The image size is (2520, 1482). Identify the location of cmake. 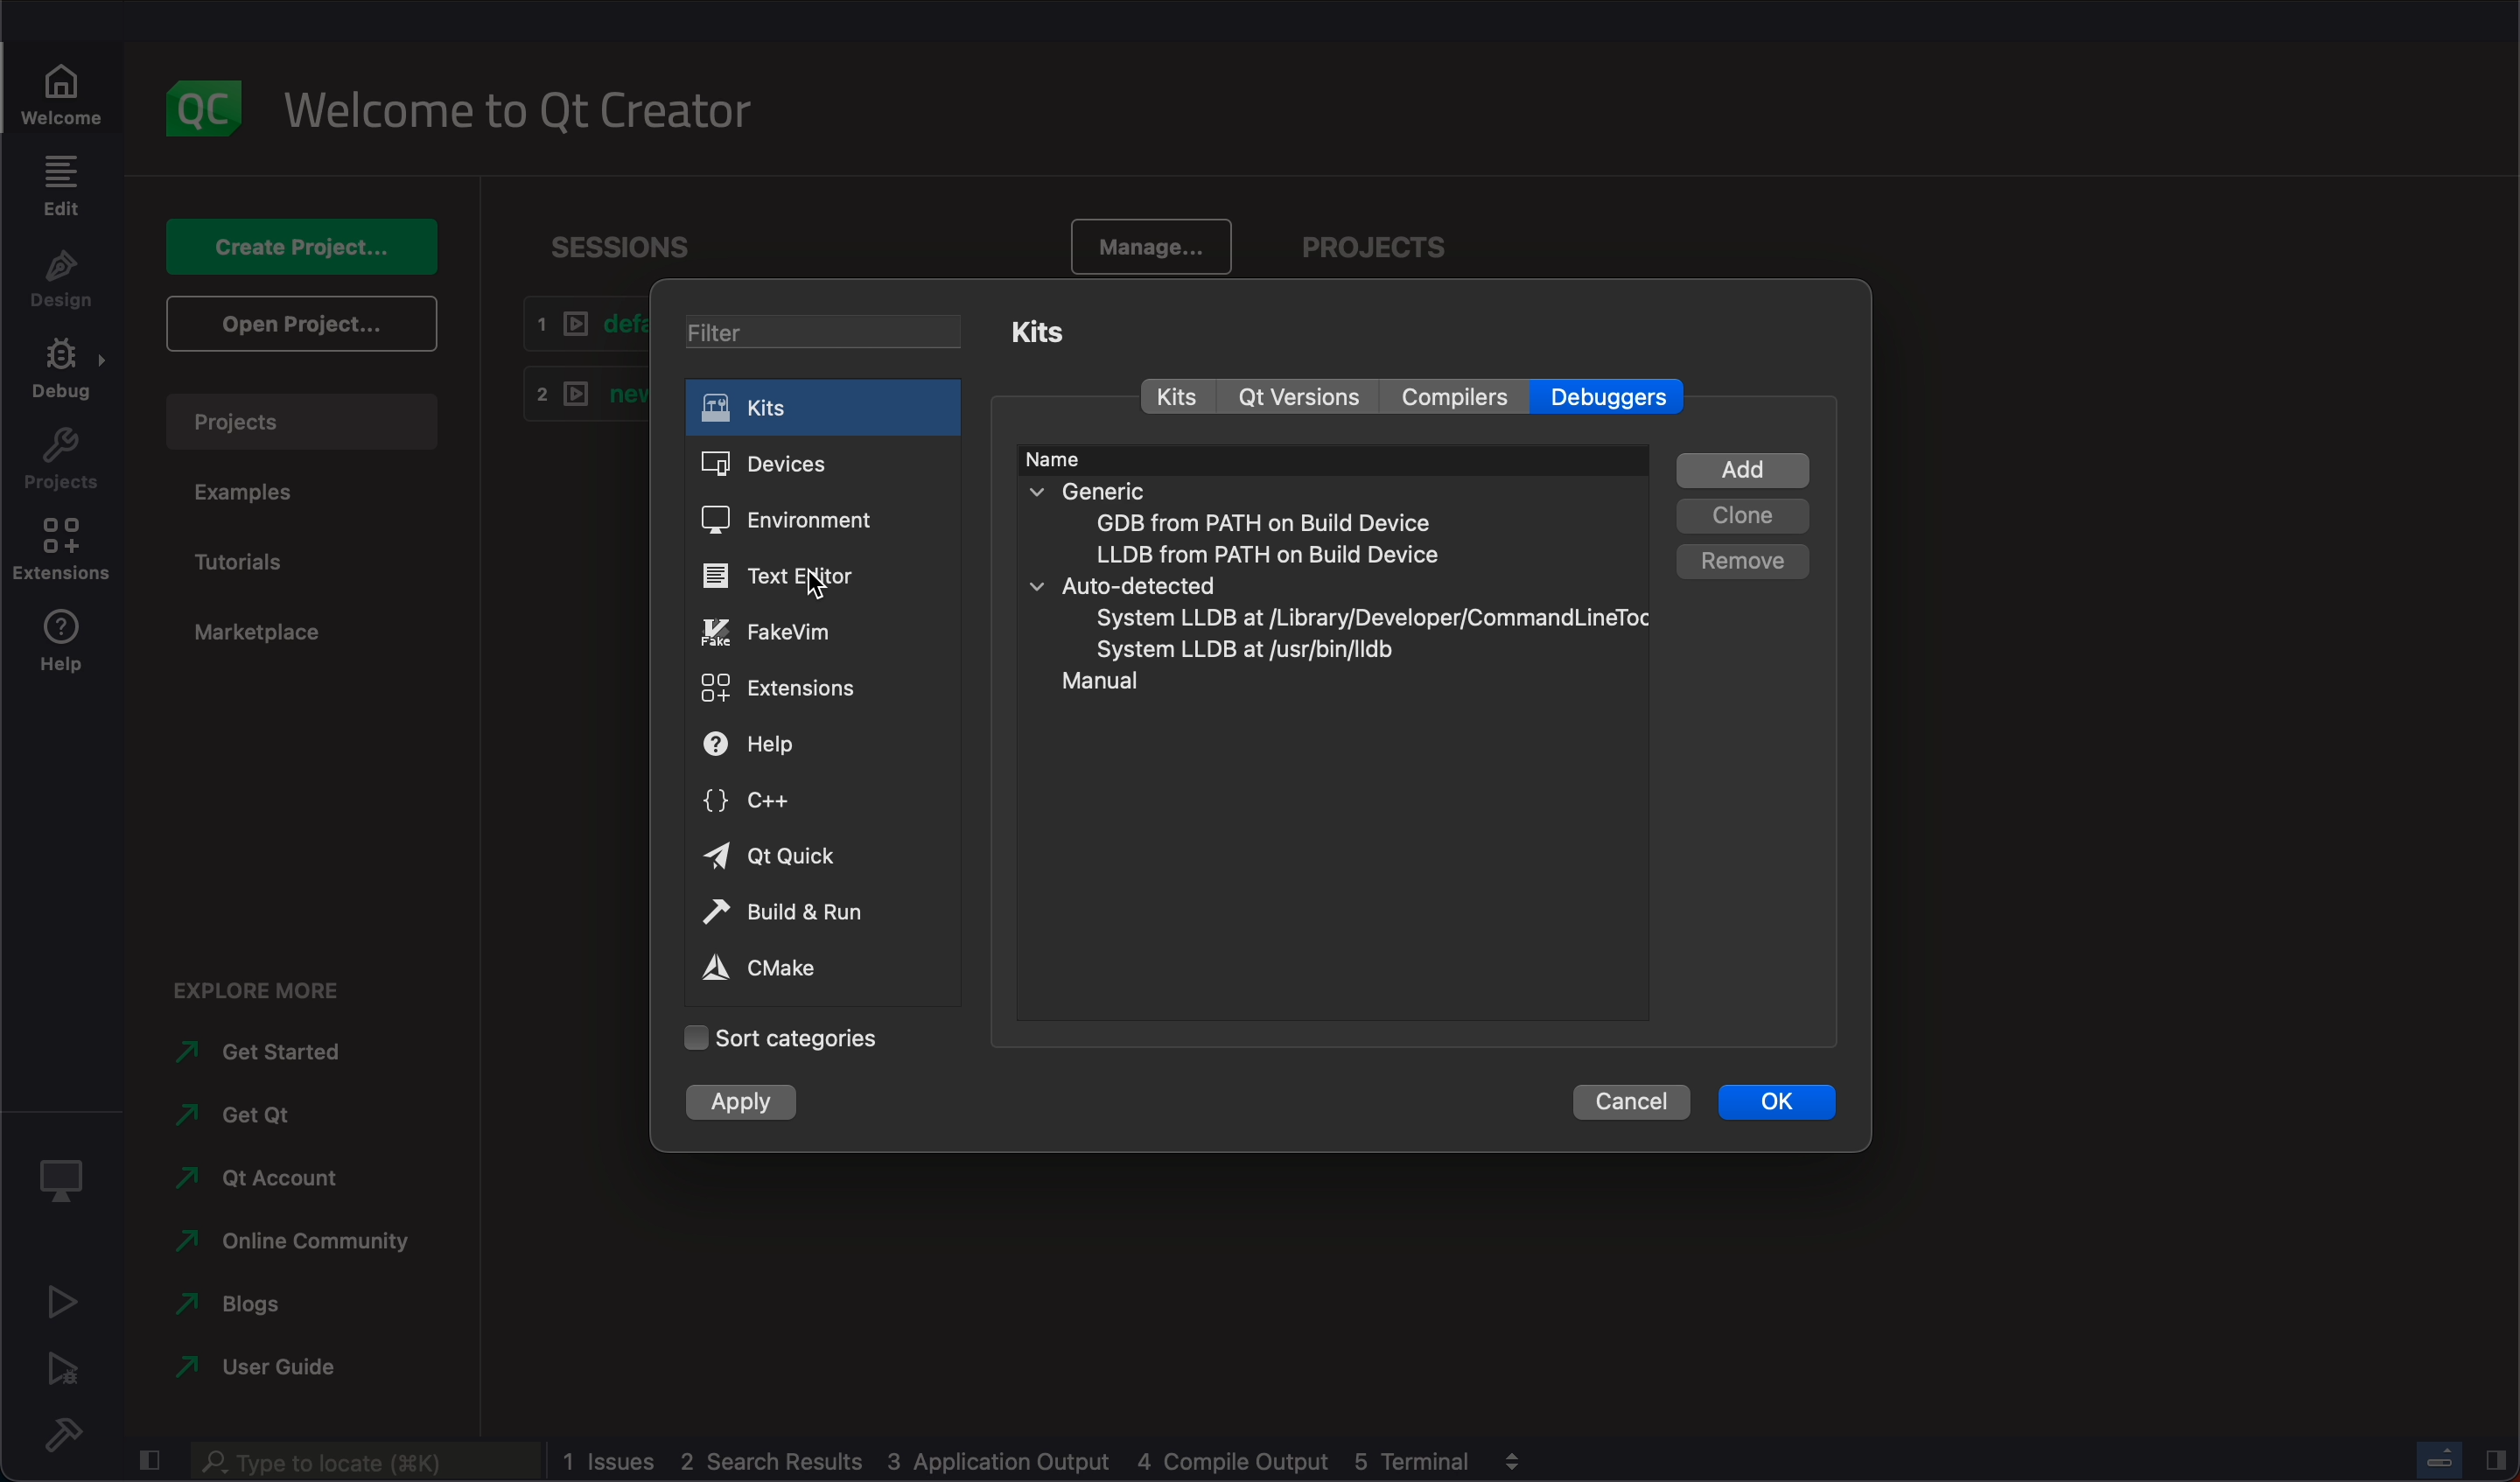
(807, 968).